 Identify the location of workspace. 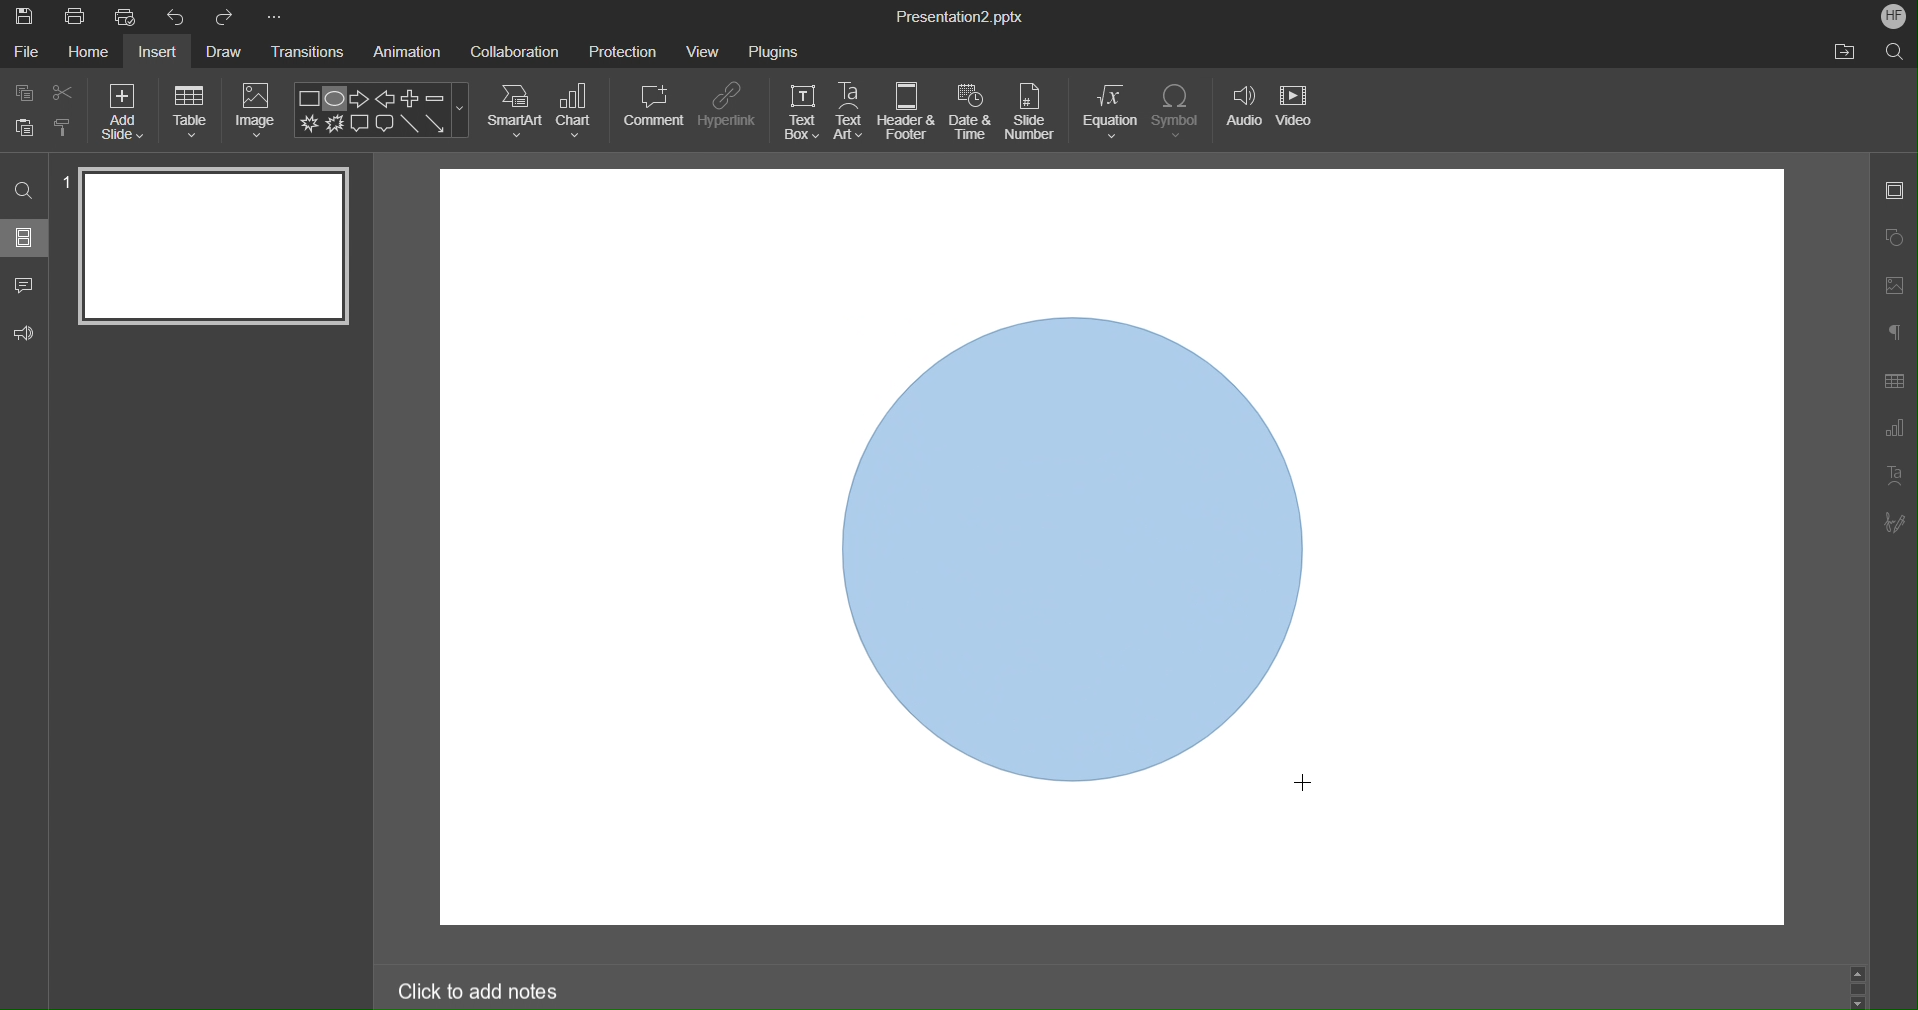
(1573, 548).